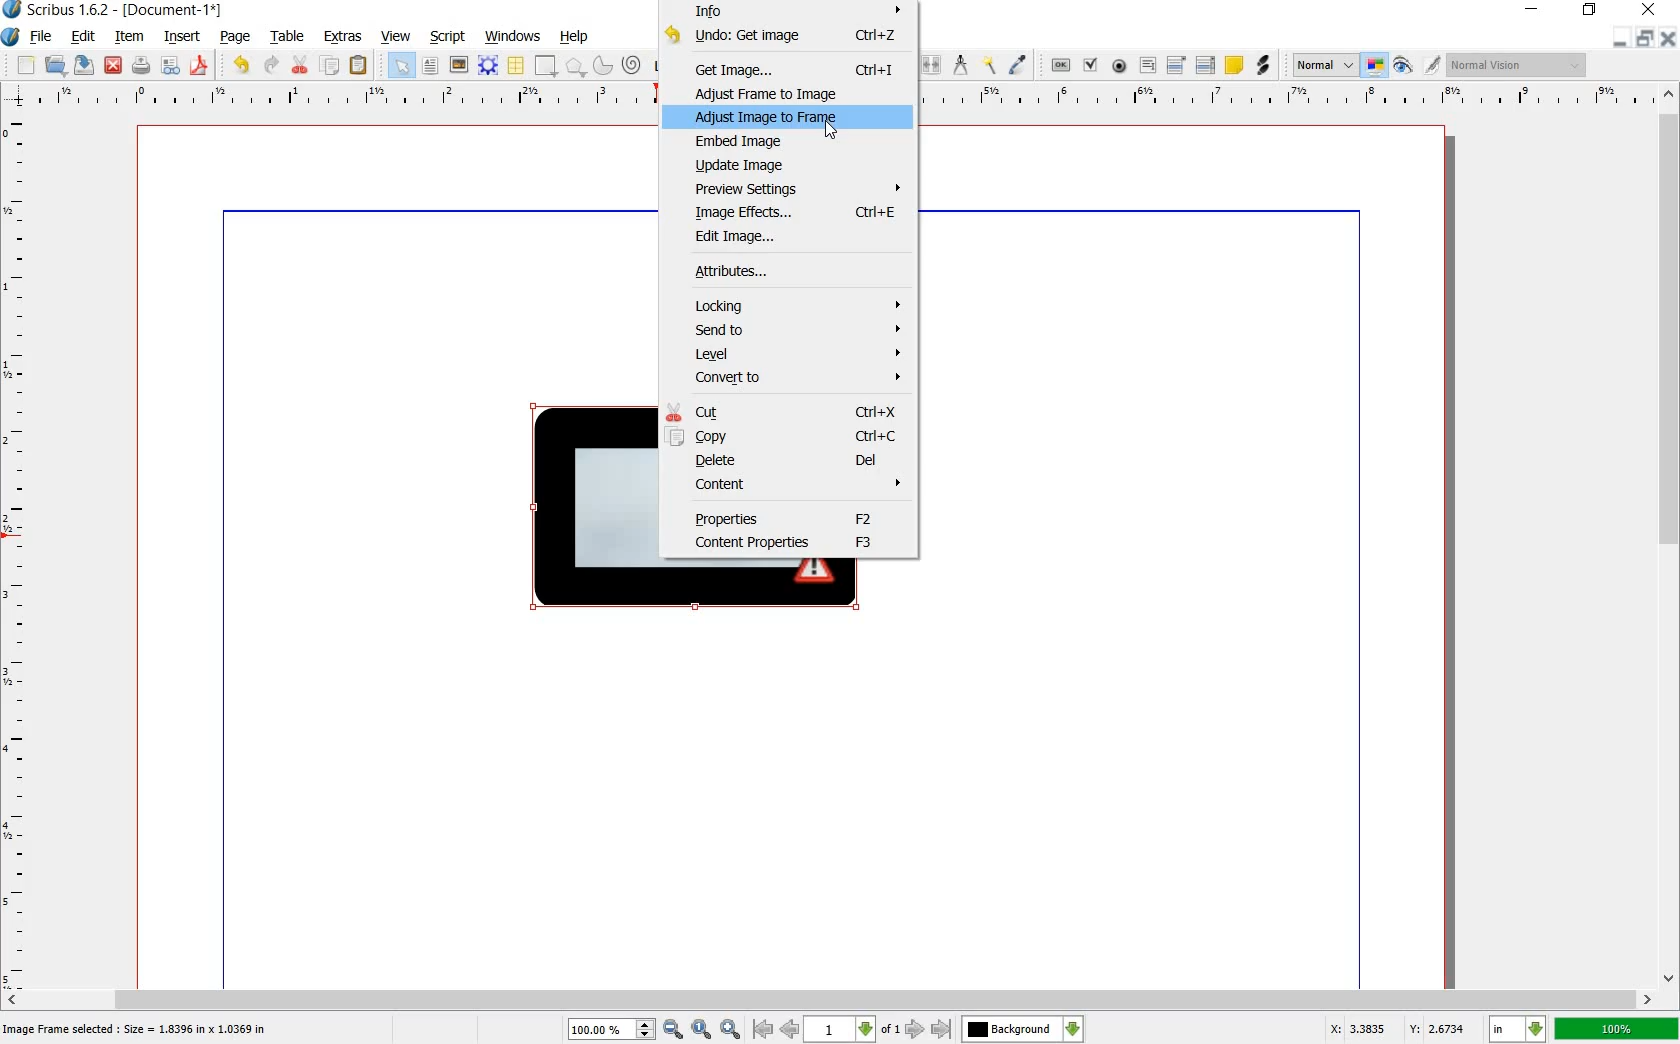 Image resolution: width=1680 pixels, height=1044 pixels. What do you see at coordinates (1670, 538) in the screenshot?
I see `scrollbar` at bounding box center [1670, 538].